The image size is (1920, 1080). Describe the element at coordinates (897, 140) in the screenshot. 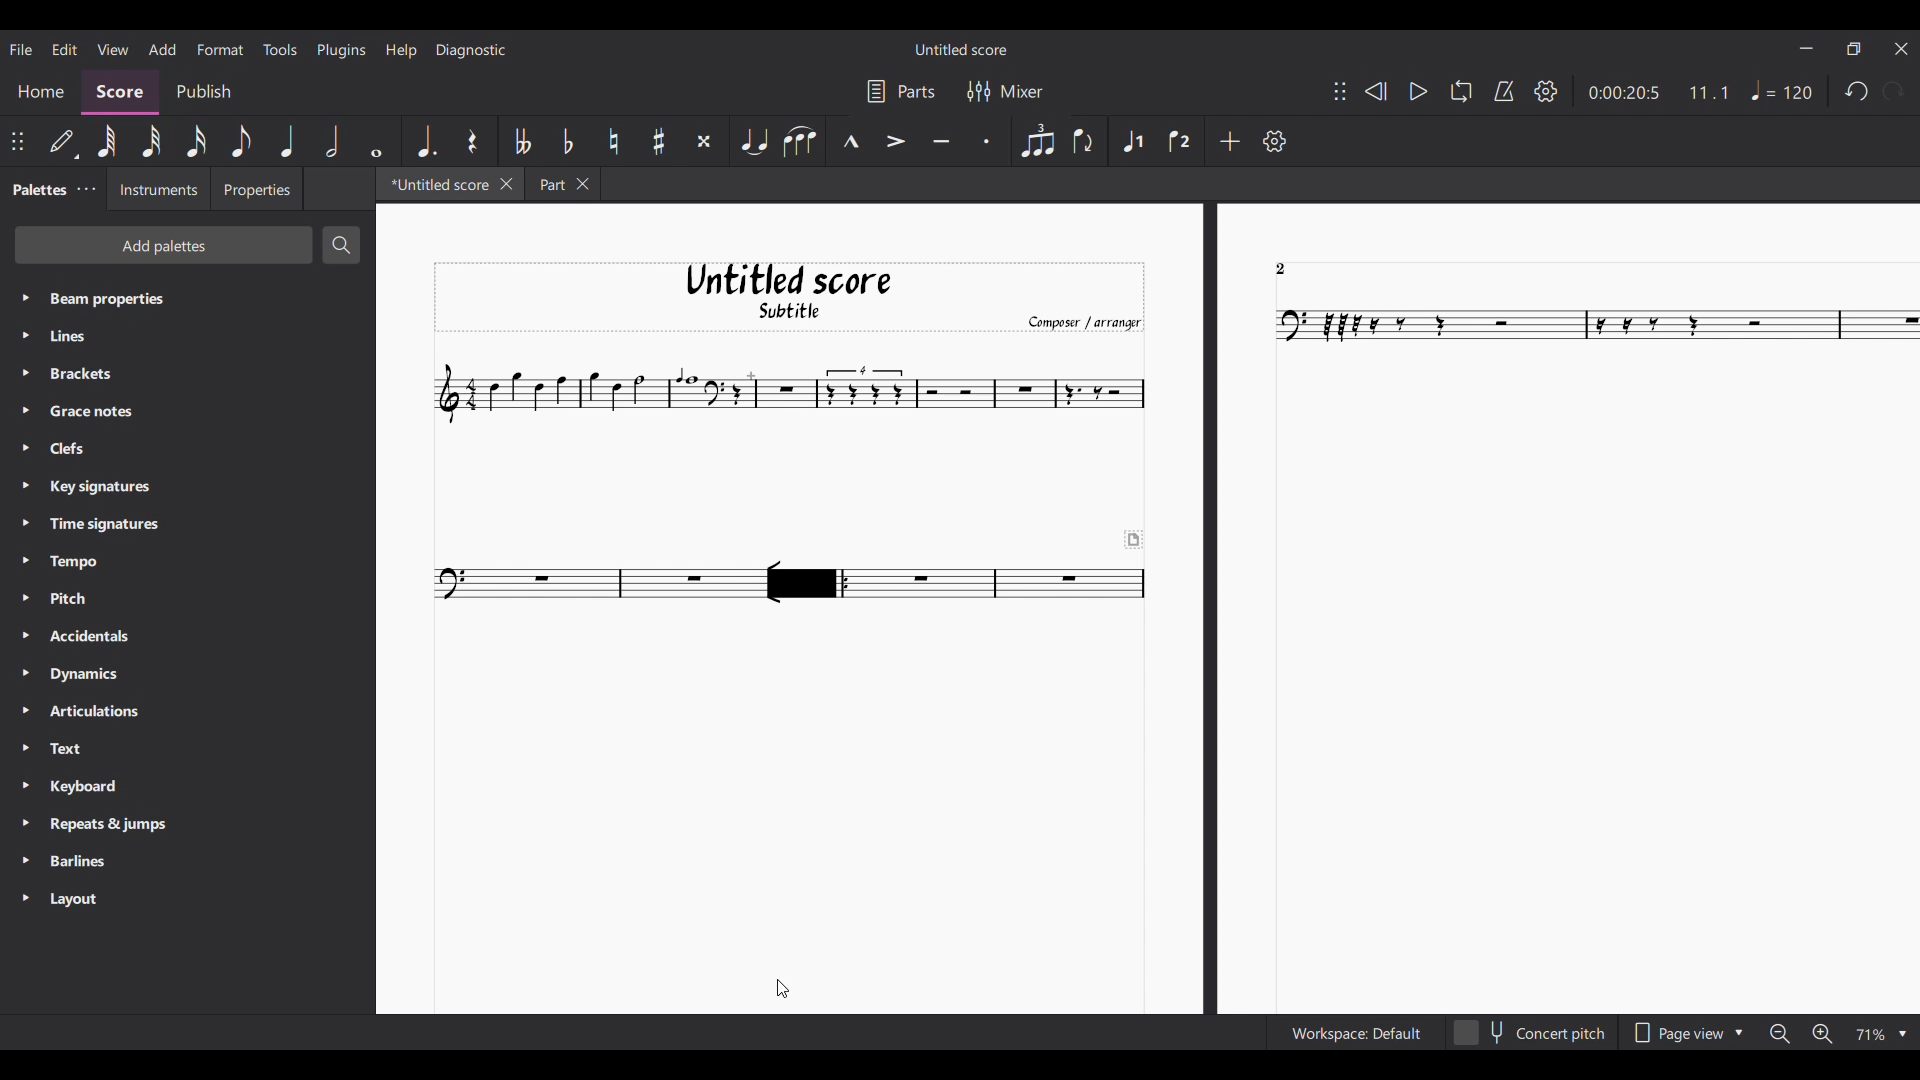

I see `Accent` at that location.